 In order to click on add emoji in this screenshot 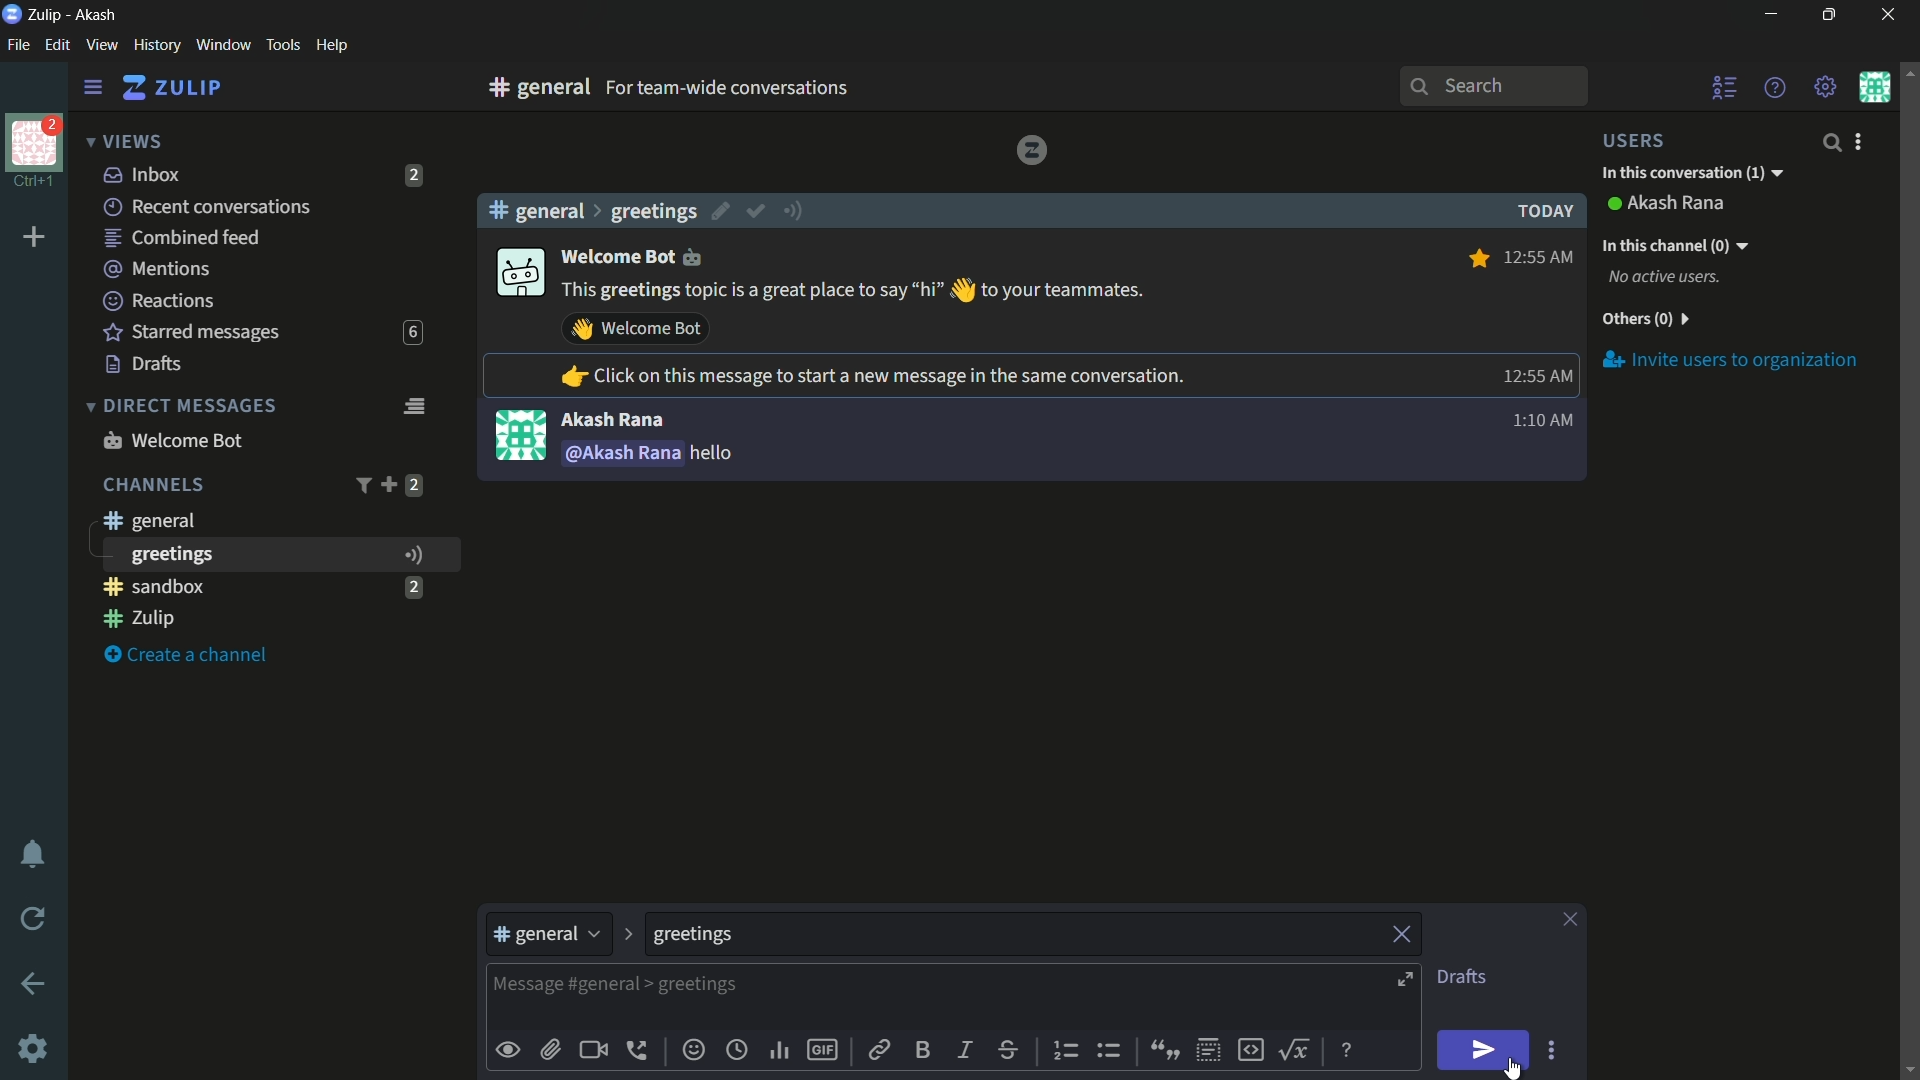, I will do `click(694, 1050)`.